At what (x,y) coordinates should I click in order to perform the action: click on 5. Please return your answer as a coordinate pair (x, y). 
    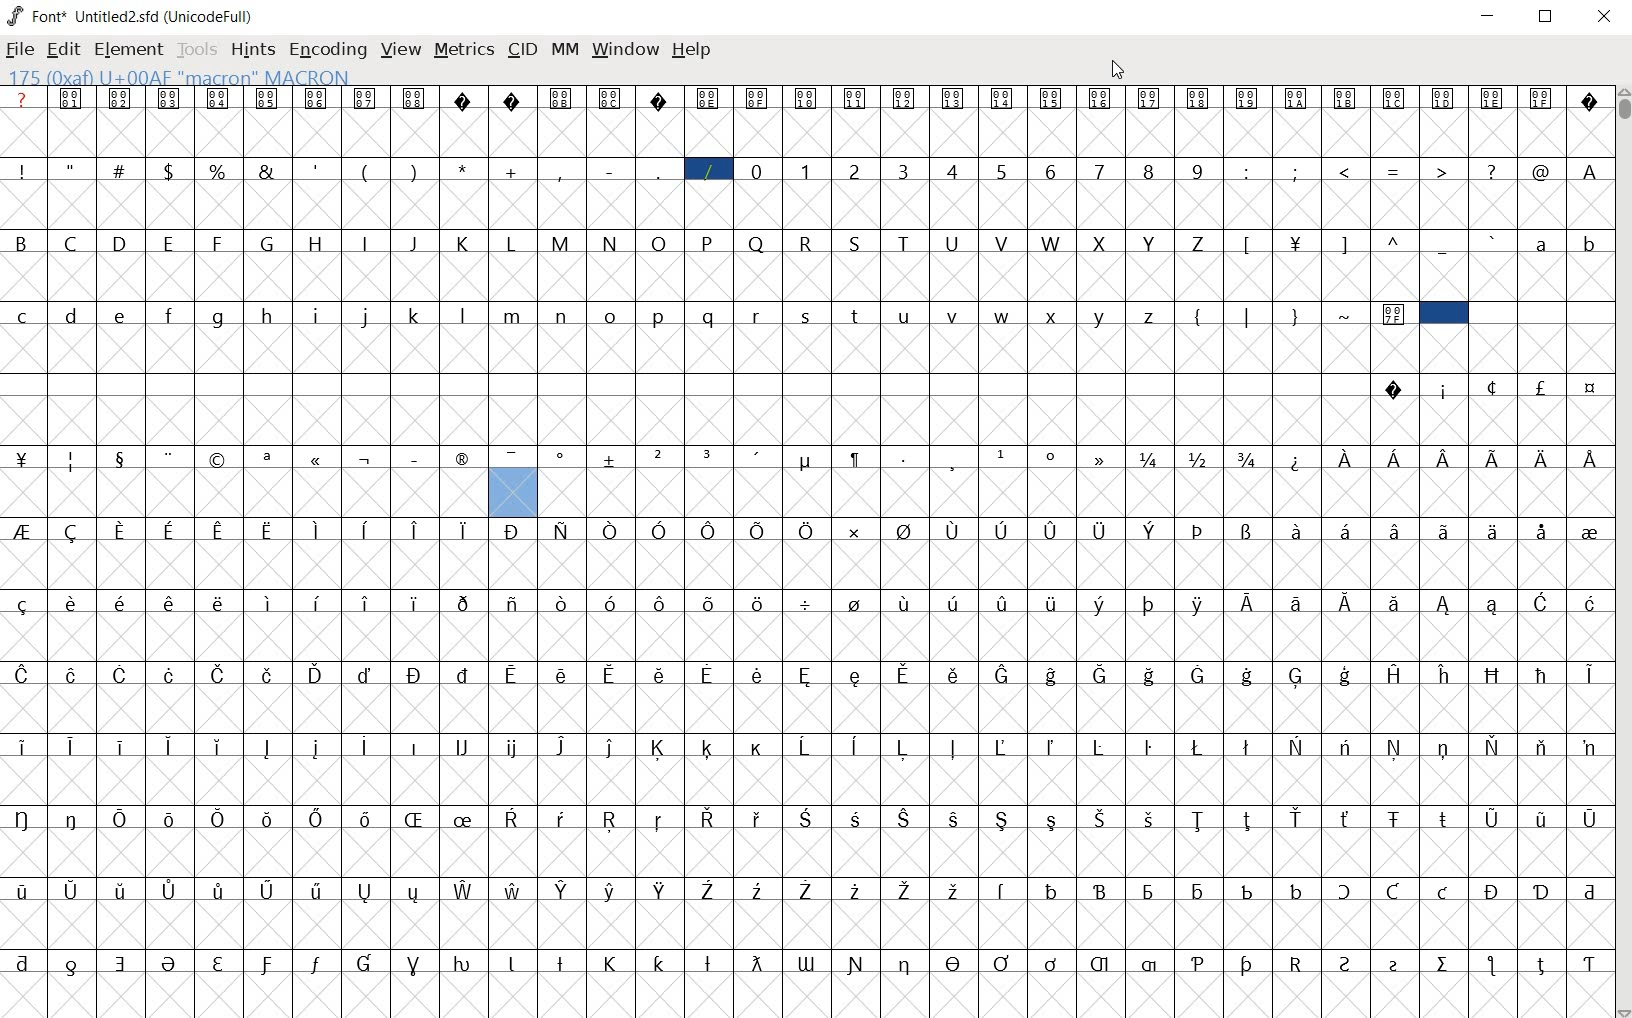
    Looking at the image, I should click on (1005, 170).